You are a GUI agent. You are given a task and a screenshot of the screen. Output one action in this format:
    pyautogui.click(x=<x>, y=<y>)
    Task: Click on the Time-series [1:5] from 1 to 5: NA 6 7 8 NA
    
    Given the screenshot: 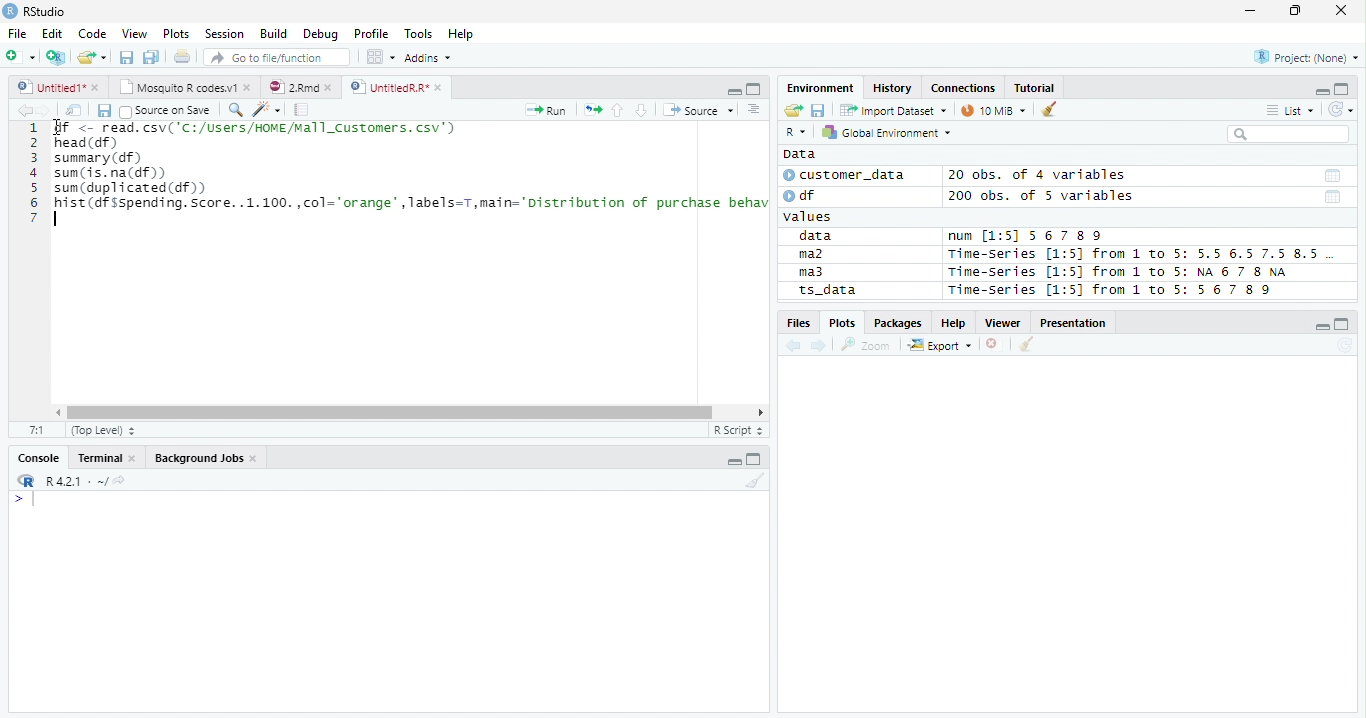 What is the action you would take?
    pyautogui.click(x=1126, y=273)
    